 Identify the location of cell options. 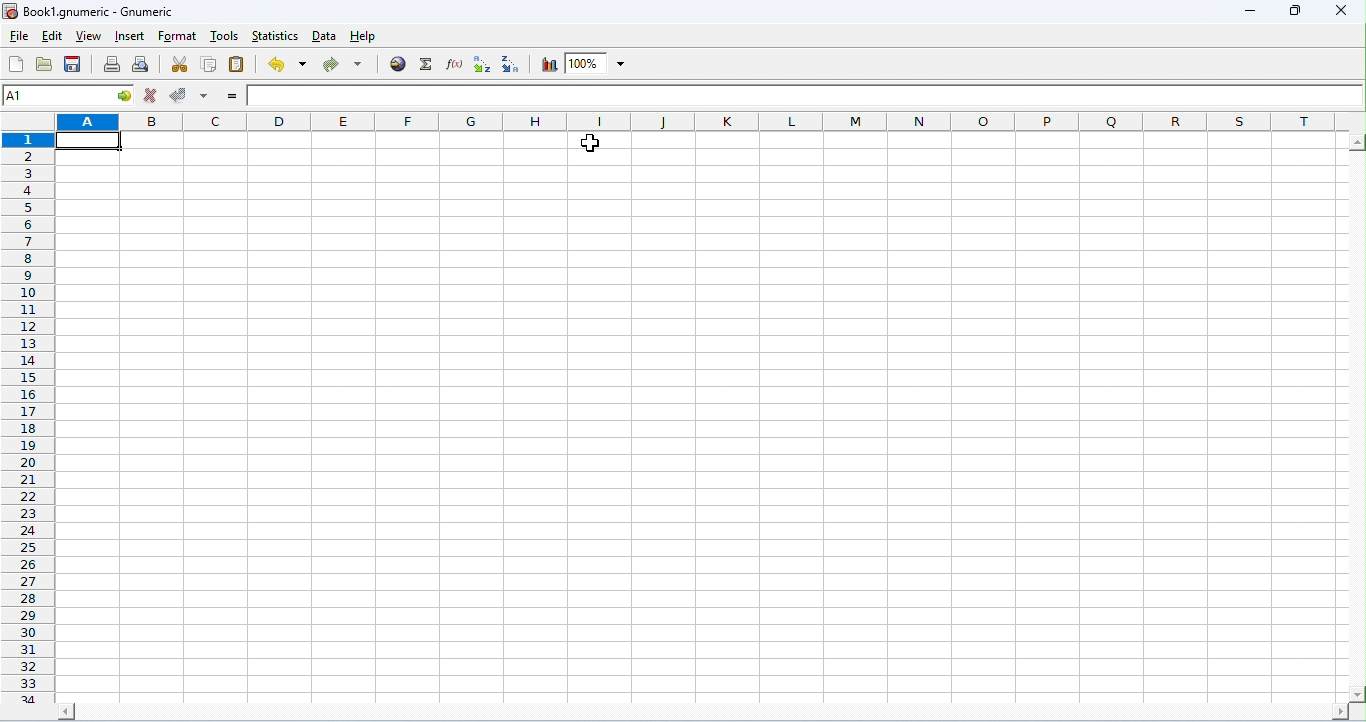
(125, 95).